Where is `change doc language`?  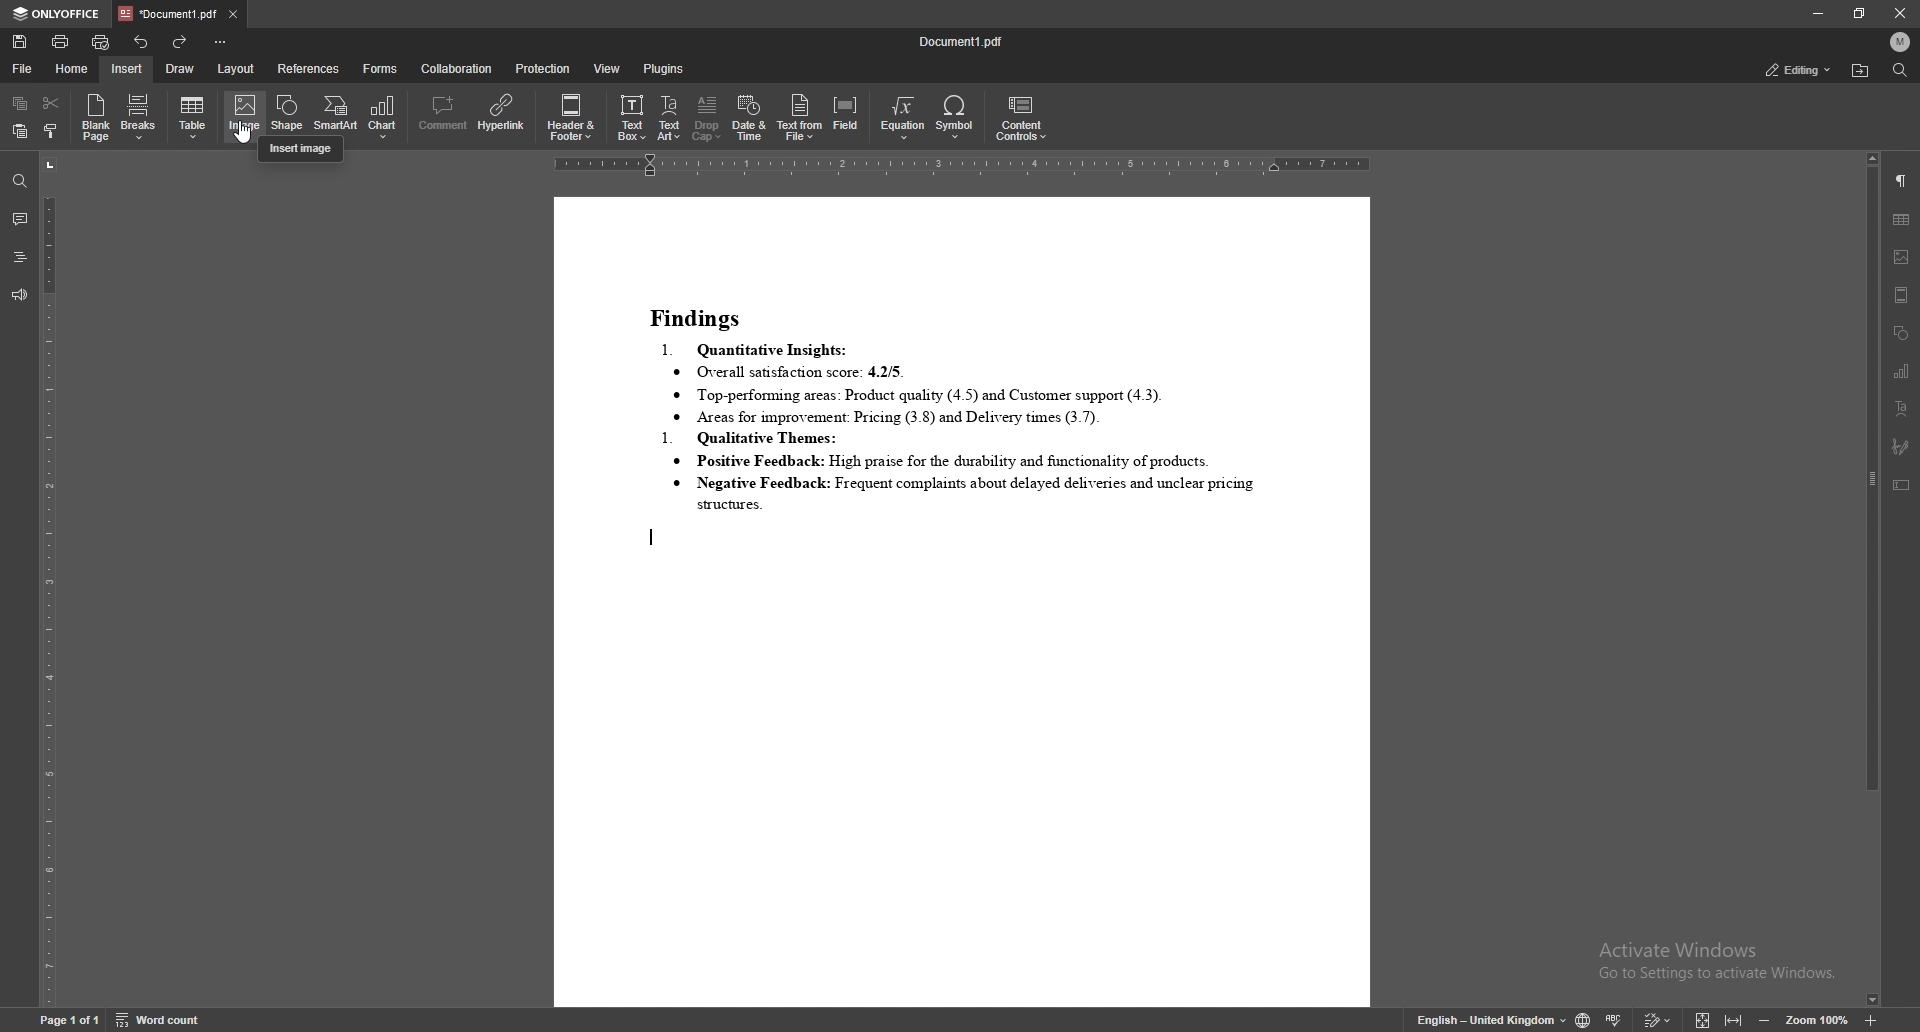 change doc language is located at coordinates (1582, 1020).